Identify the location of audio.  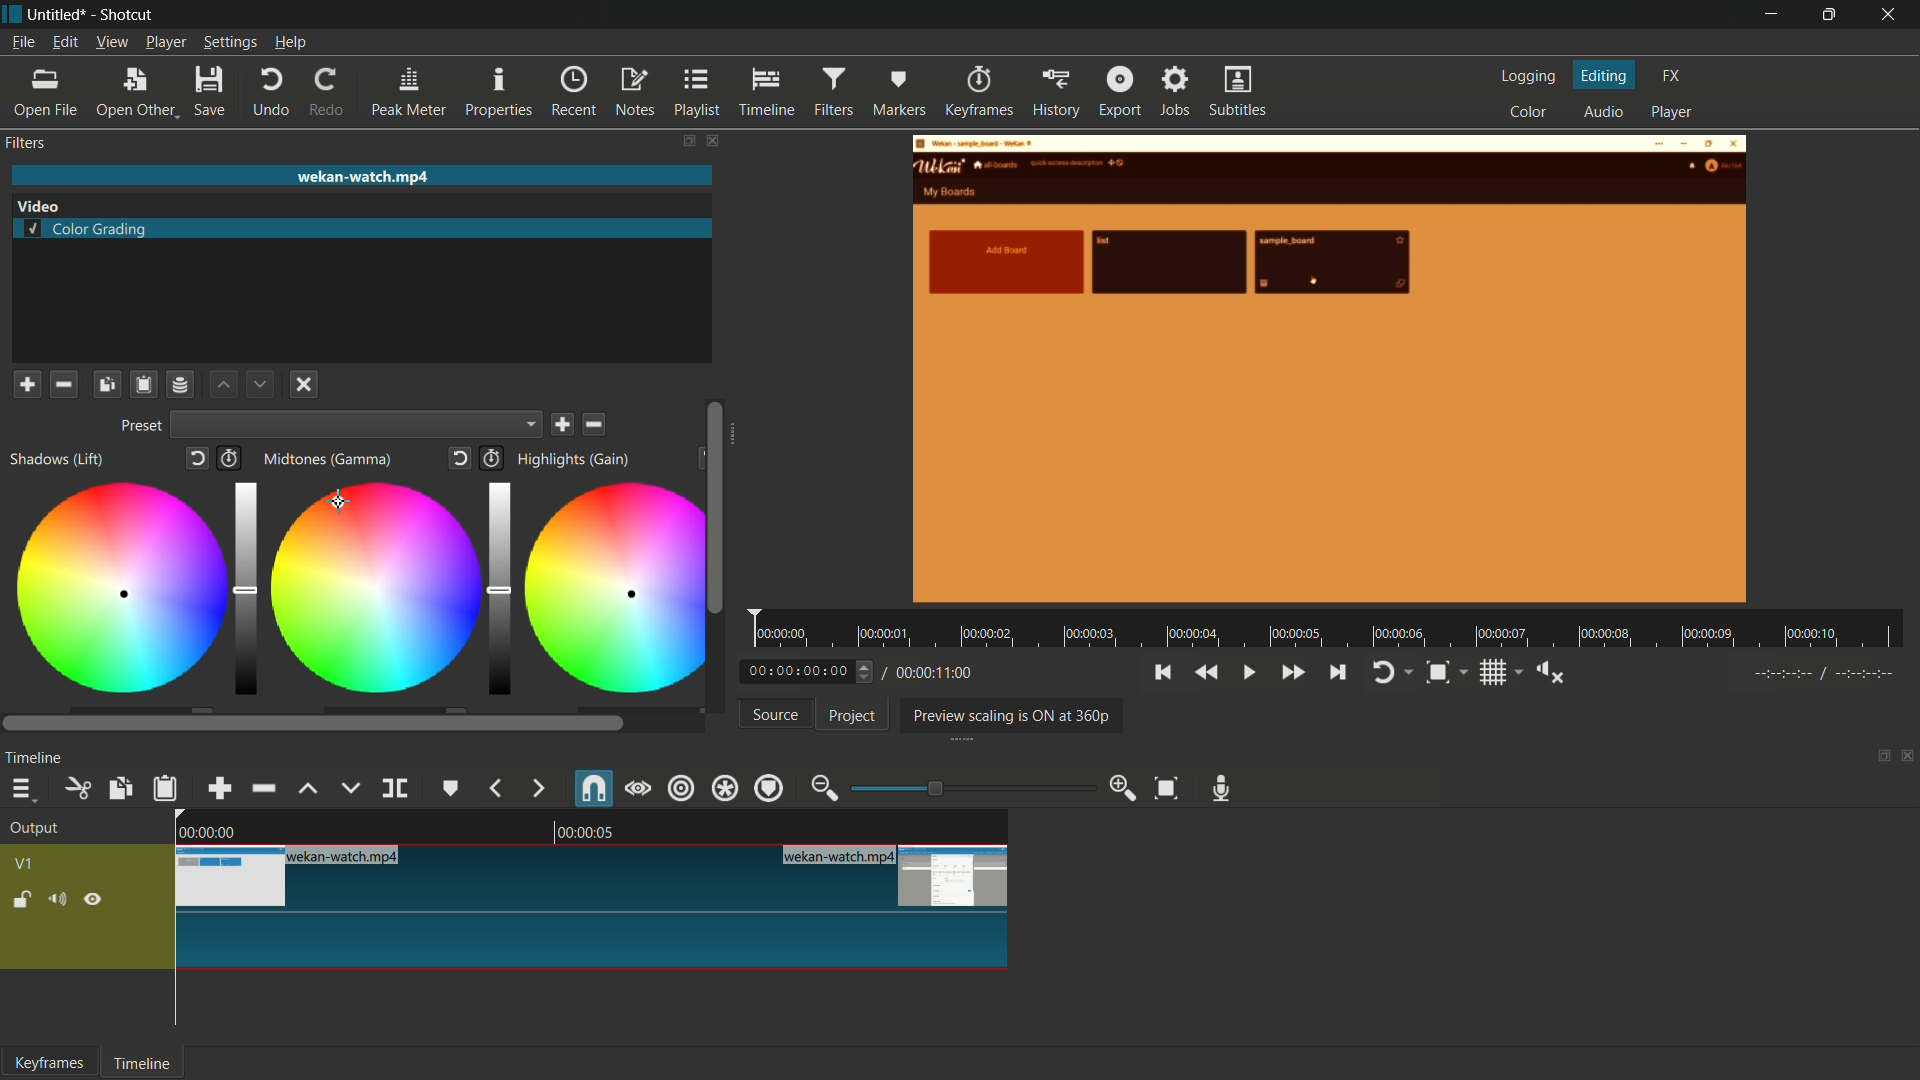
(1603, 113).